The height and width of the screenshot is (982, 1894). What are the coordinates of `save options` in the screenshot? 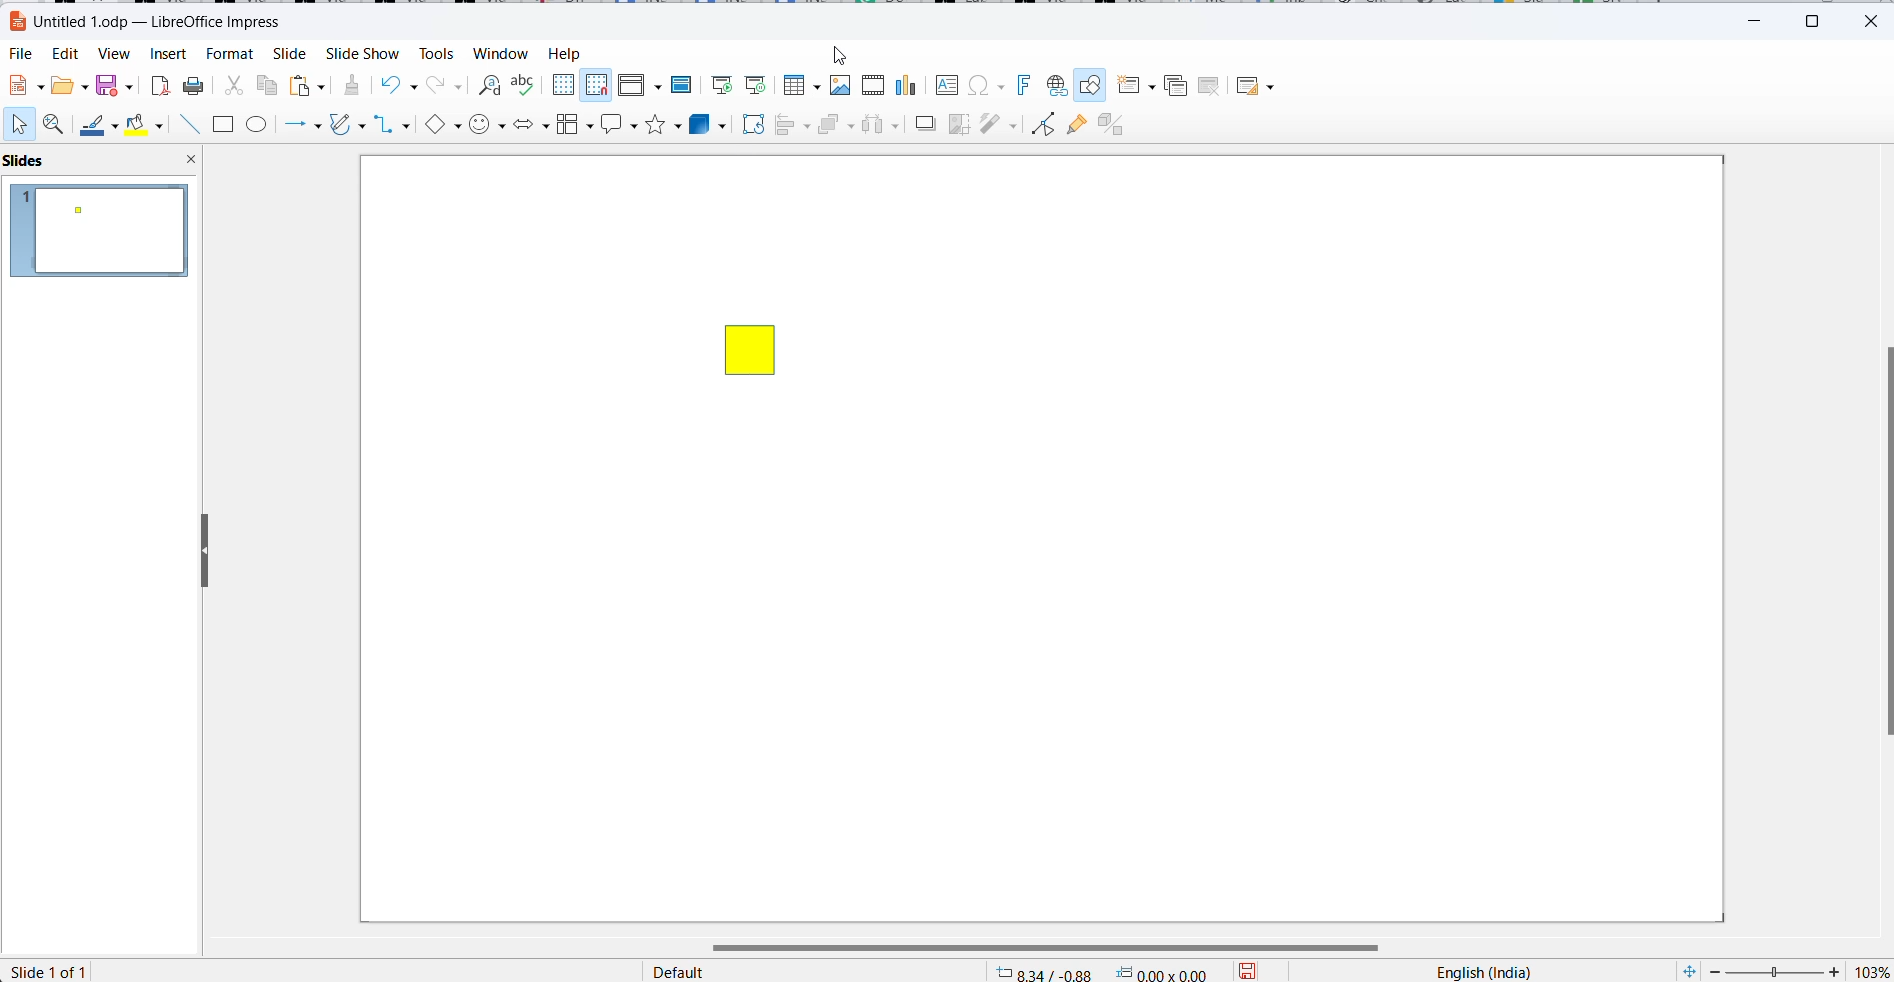 It's located at (1253, 970).